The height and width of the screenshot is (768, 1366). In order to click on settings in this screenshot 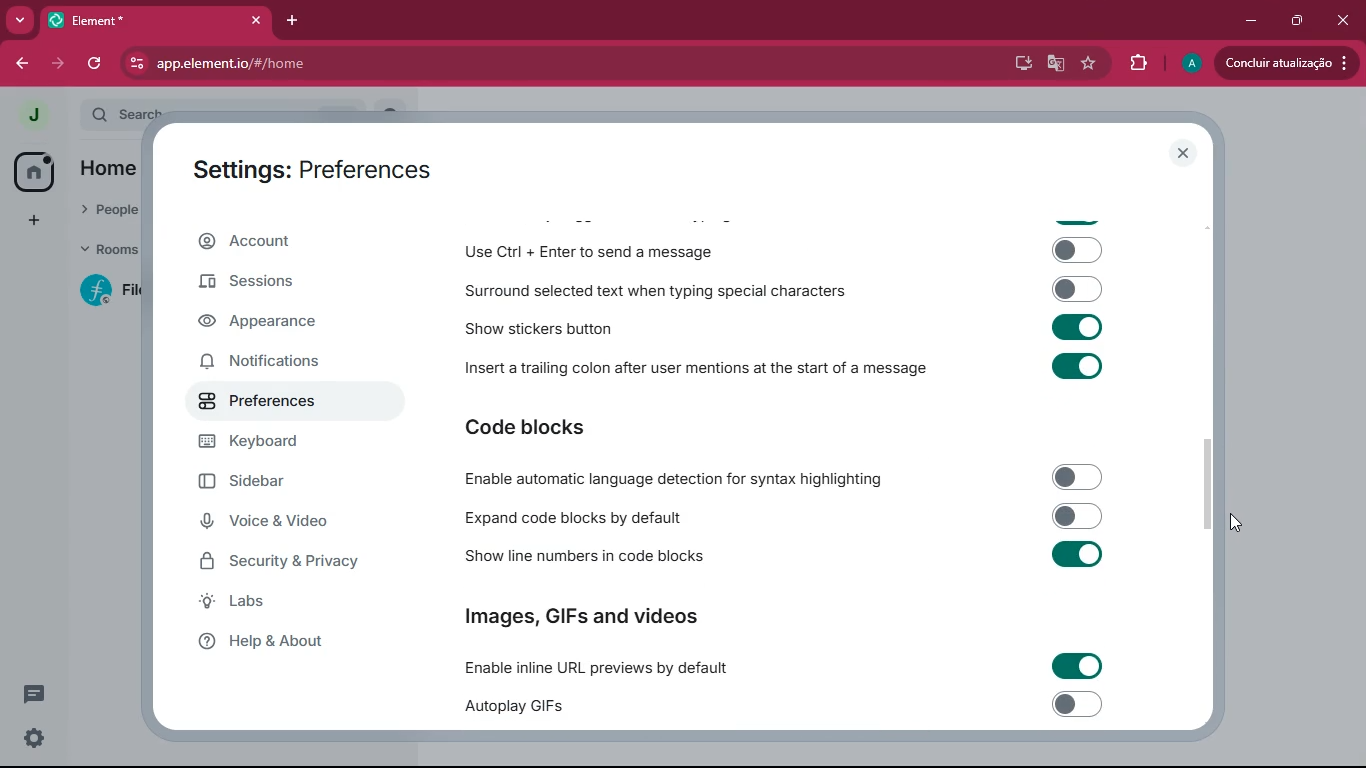, I will do `click(34, 738)`.